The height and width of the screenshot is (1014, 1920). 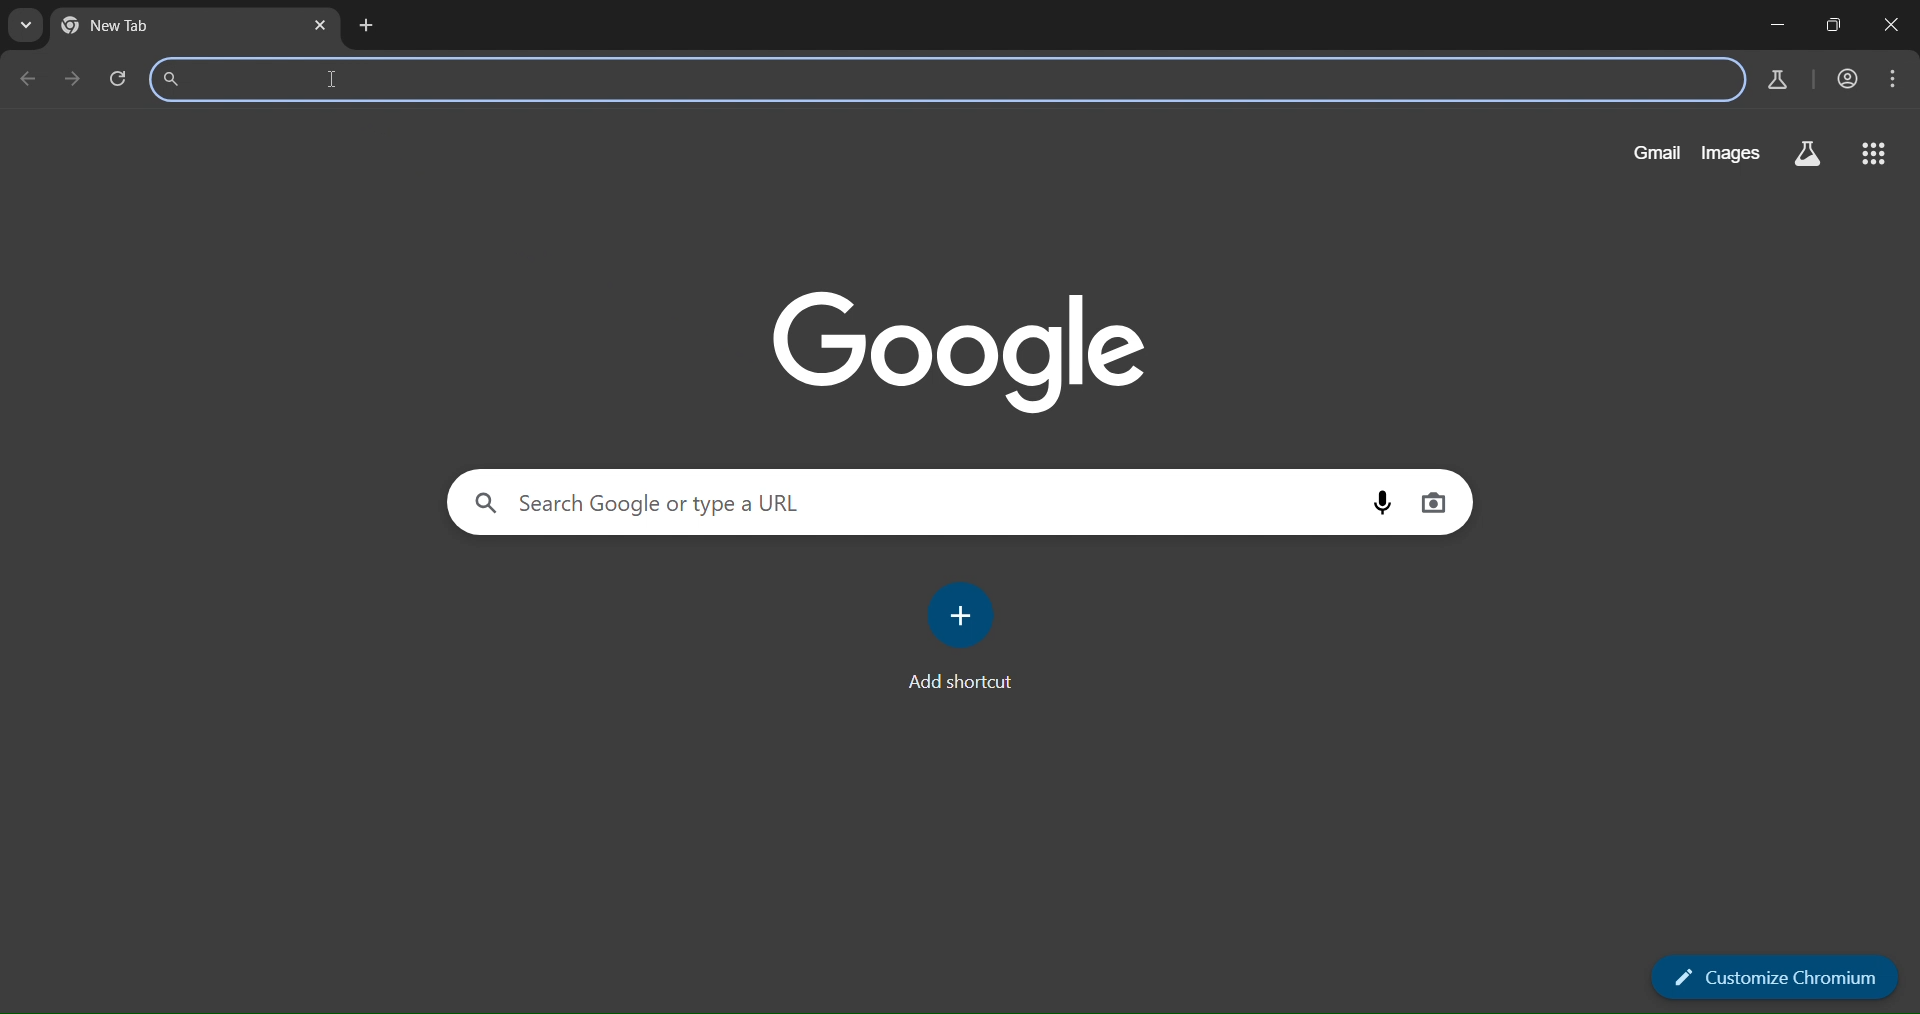 What do you see at coordinates (118, 76) in the screenshot?
I see `reload page` at bounding box center [118, 76].